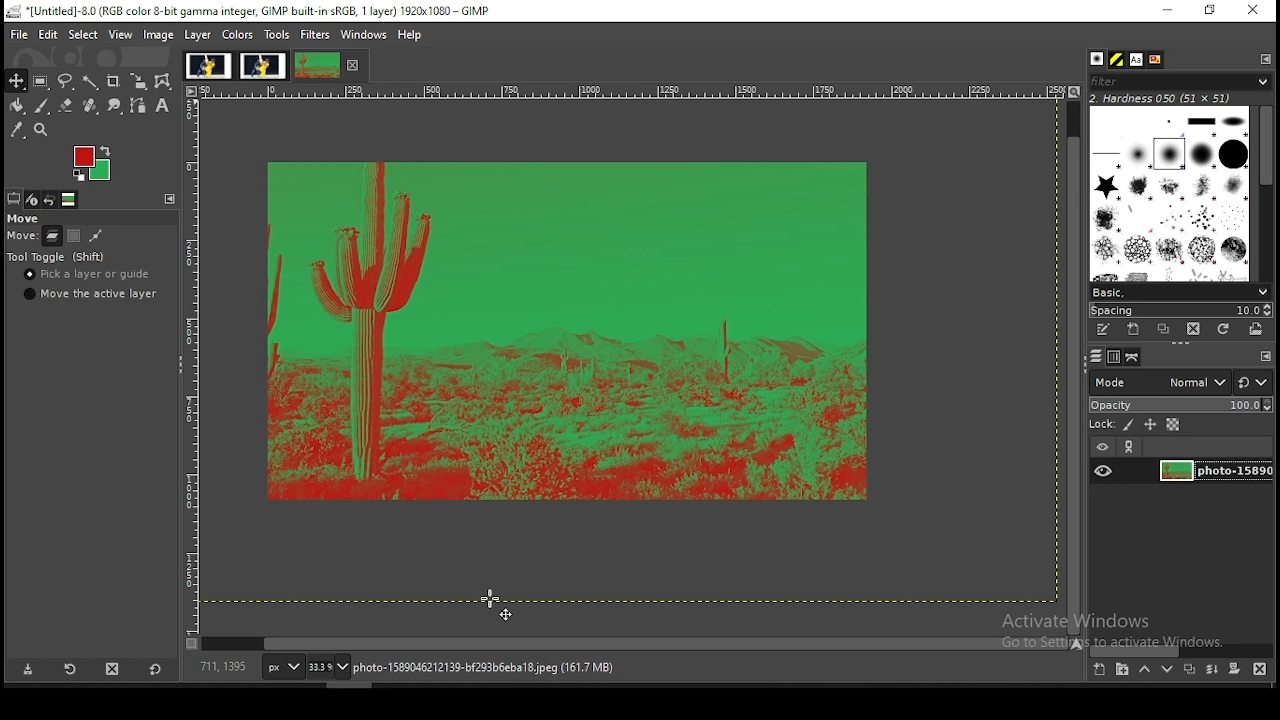 Image resolution: width=1280 pixels, height=720 pixels. What do you see at coordinates (1264, 58) in the screenshot?
I see `configure this pane` at bounding box center [1264, 58].